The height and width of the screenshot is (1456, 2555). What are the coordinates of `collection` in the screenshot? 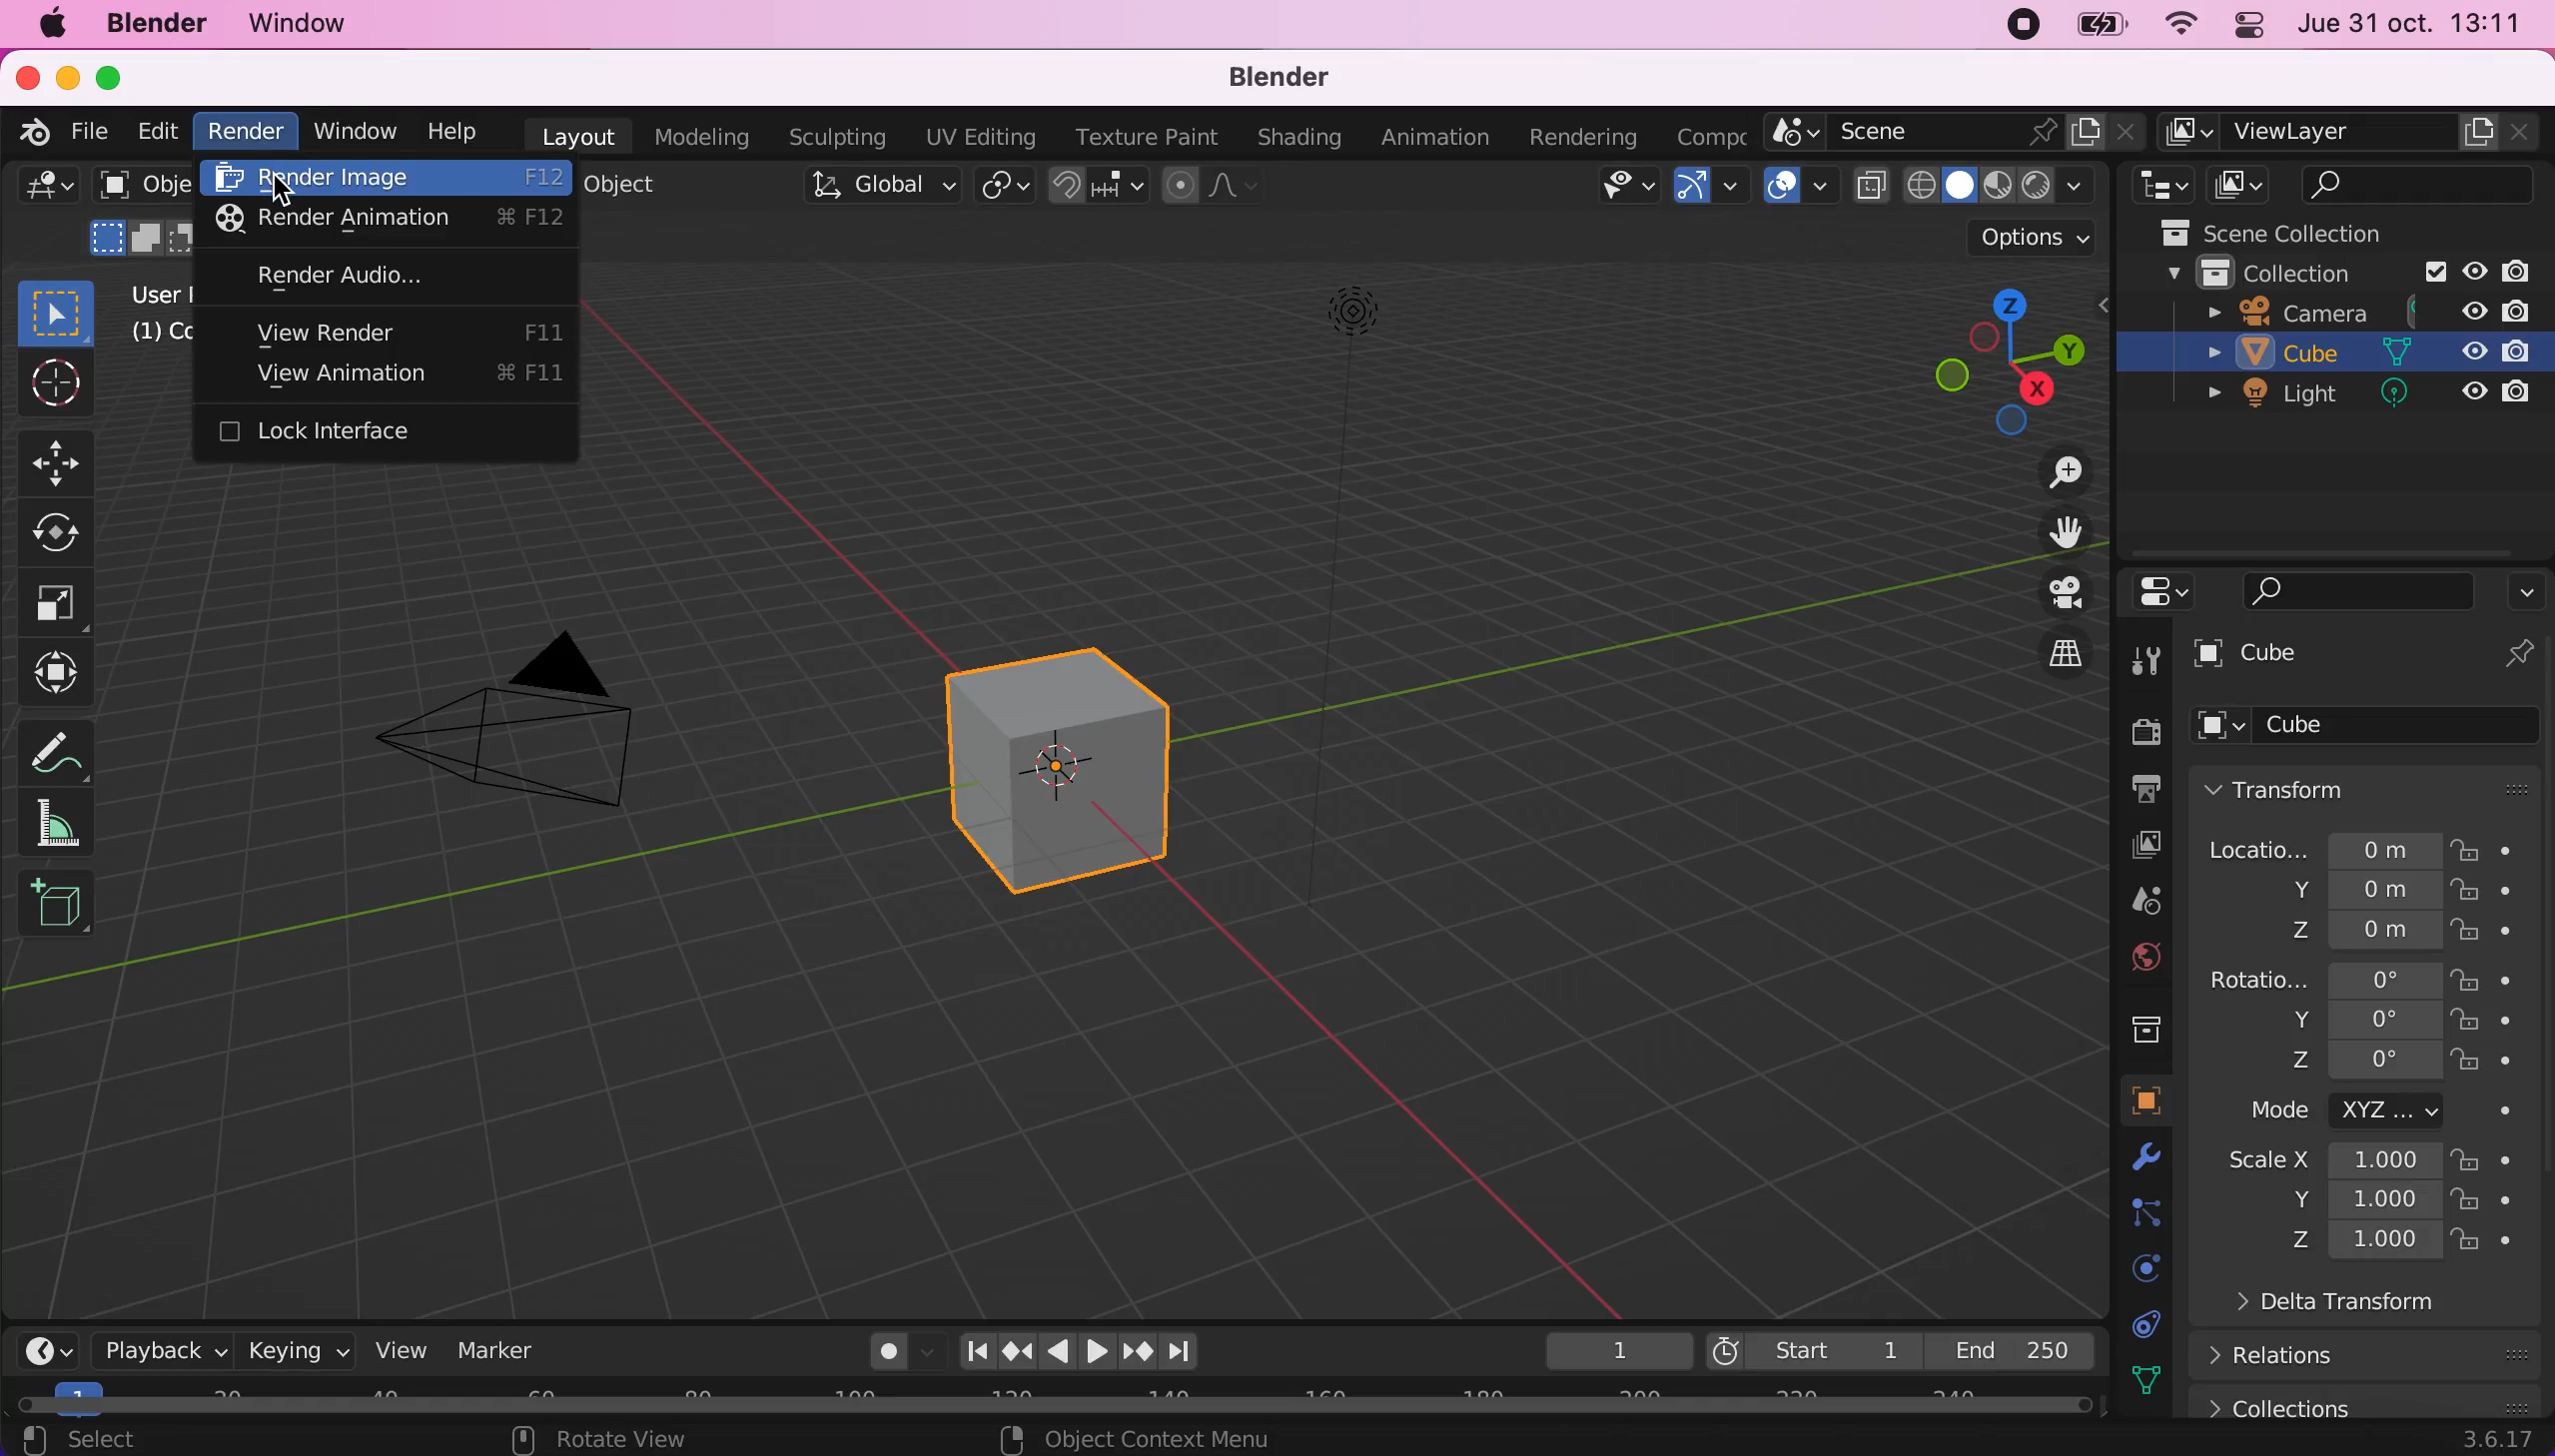 It's located at (2330, 271).